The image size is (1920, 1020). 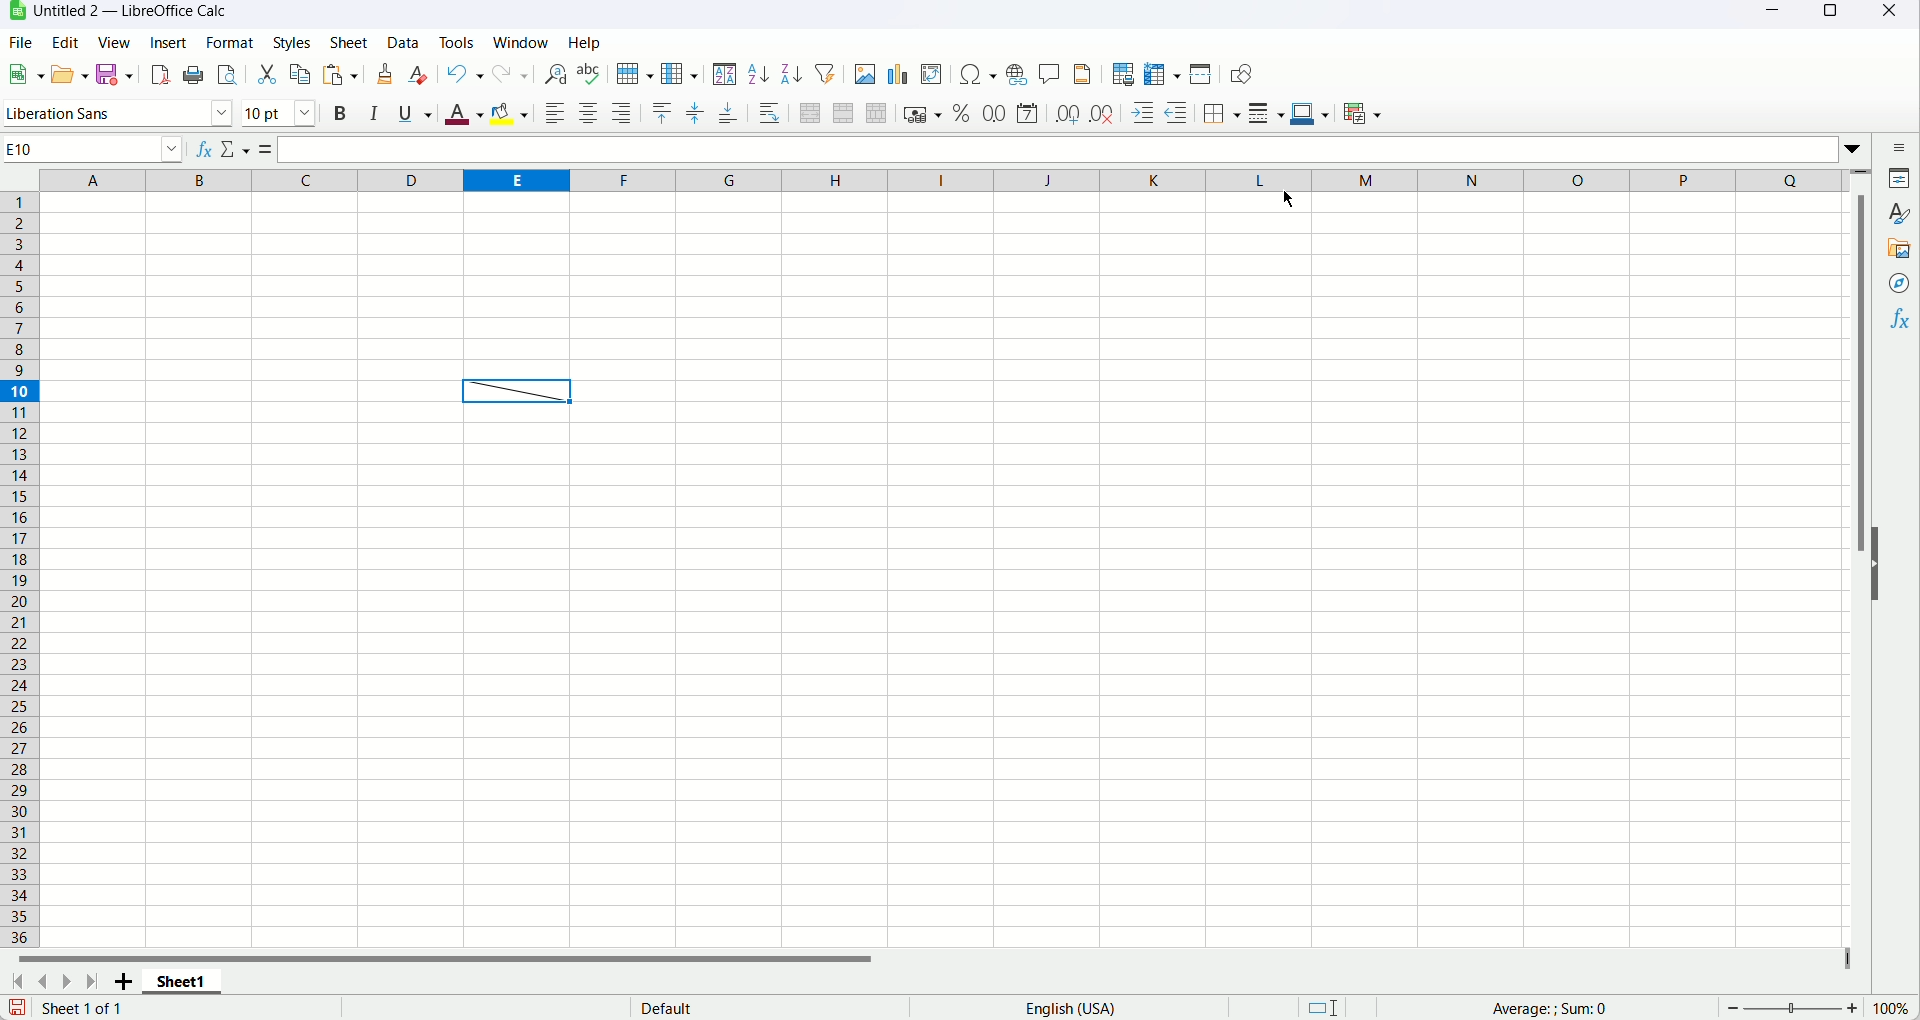 What do you see at coordinates (66, 41) in the screenshot?
I see `Edit` at bounding box center [66, 41].